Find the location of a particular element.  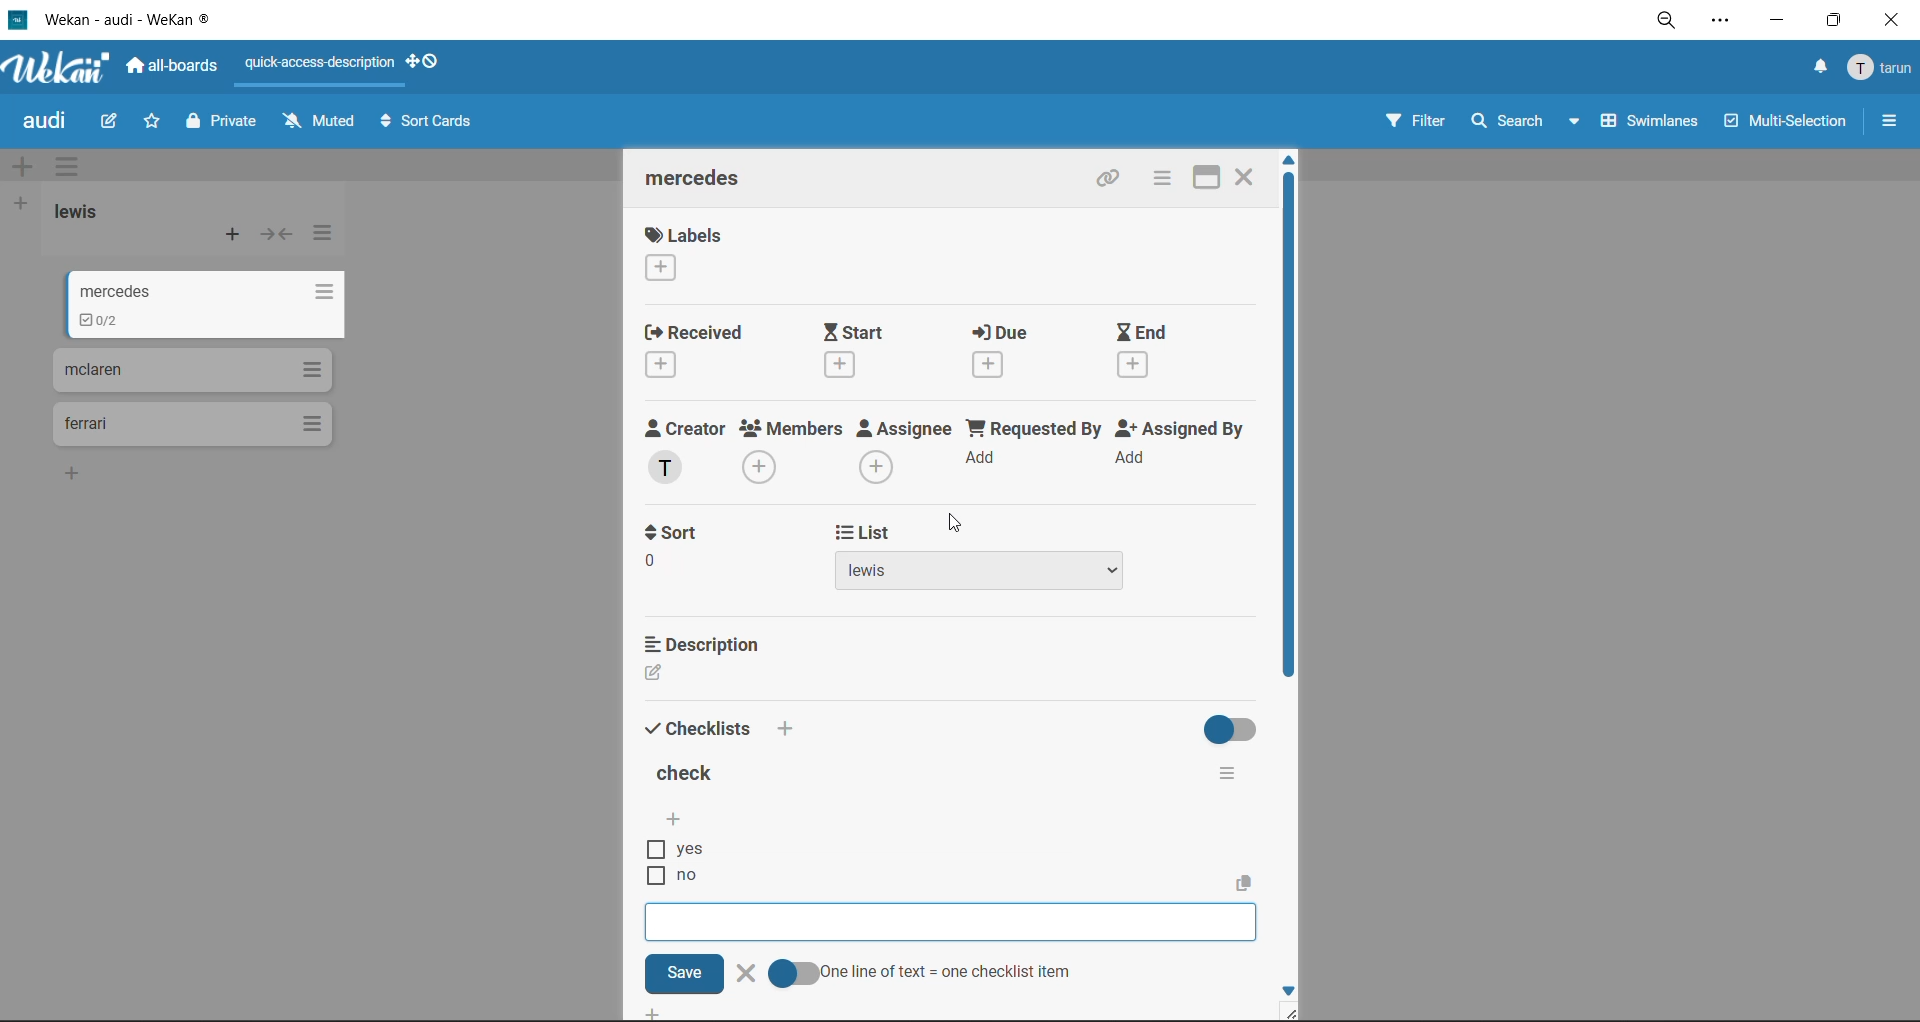

list is located at coordinates (1012, 575).